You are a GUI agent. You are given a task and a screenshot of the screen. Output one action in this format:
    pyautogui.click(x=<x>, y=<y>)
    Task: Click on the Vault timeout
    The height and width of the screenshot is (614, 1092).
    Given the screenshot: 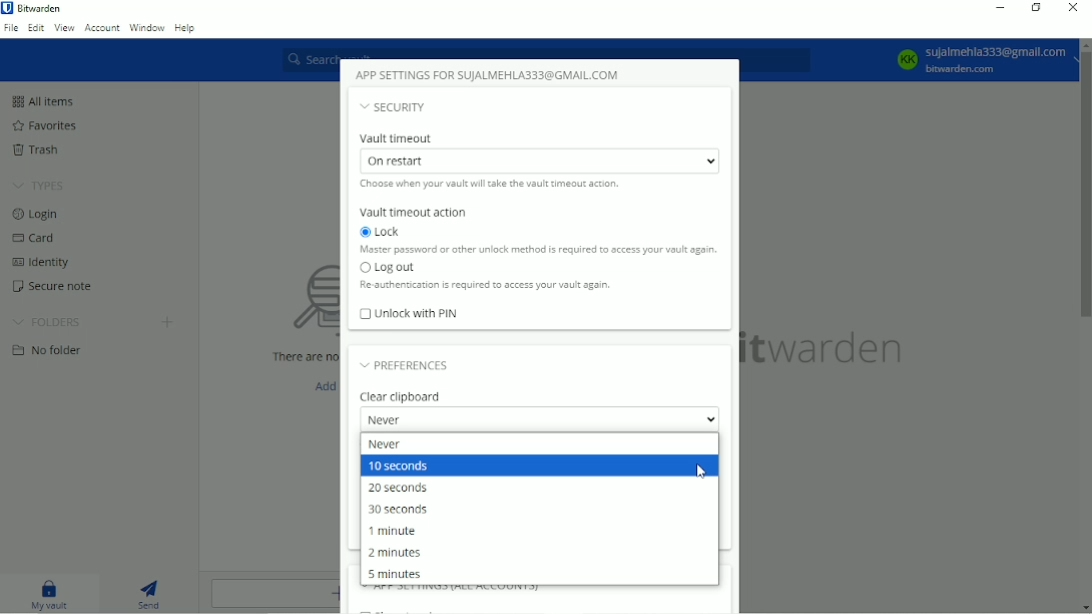 What is the action you would take?
    pyautogui.click(x=538, y=152)
    